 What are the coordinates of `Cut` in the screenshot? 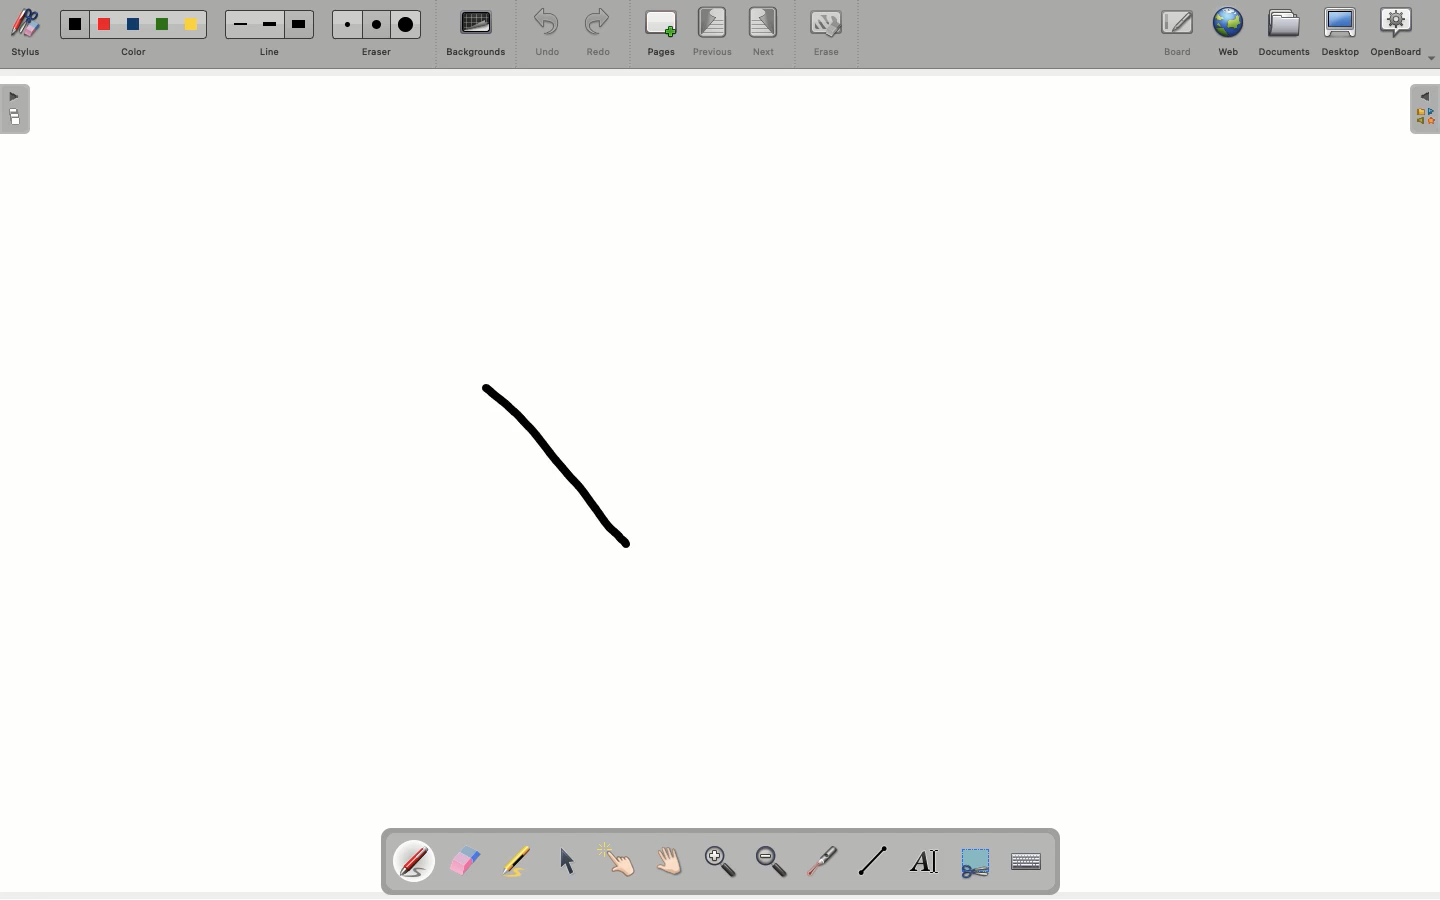 It's located at (975, 864).